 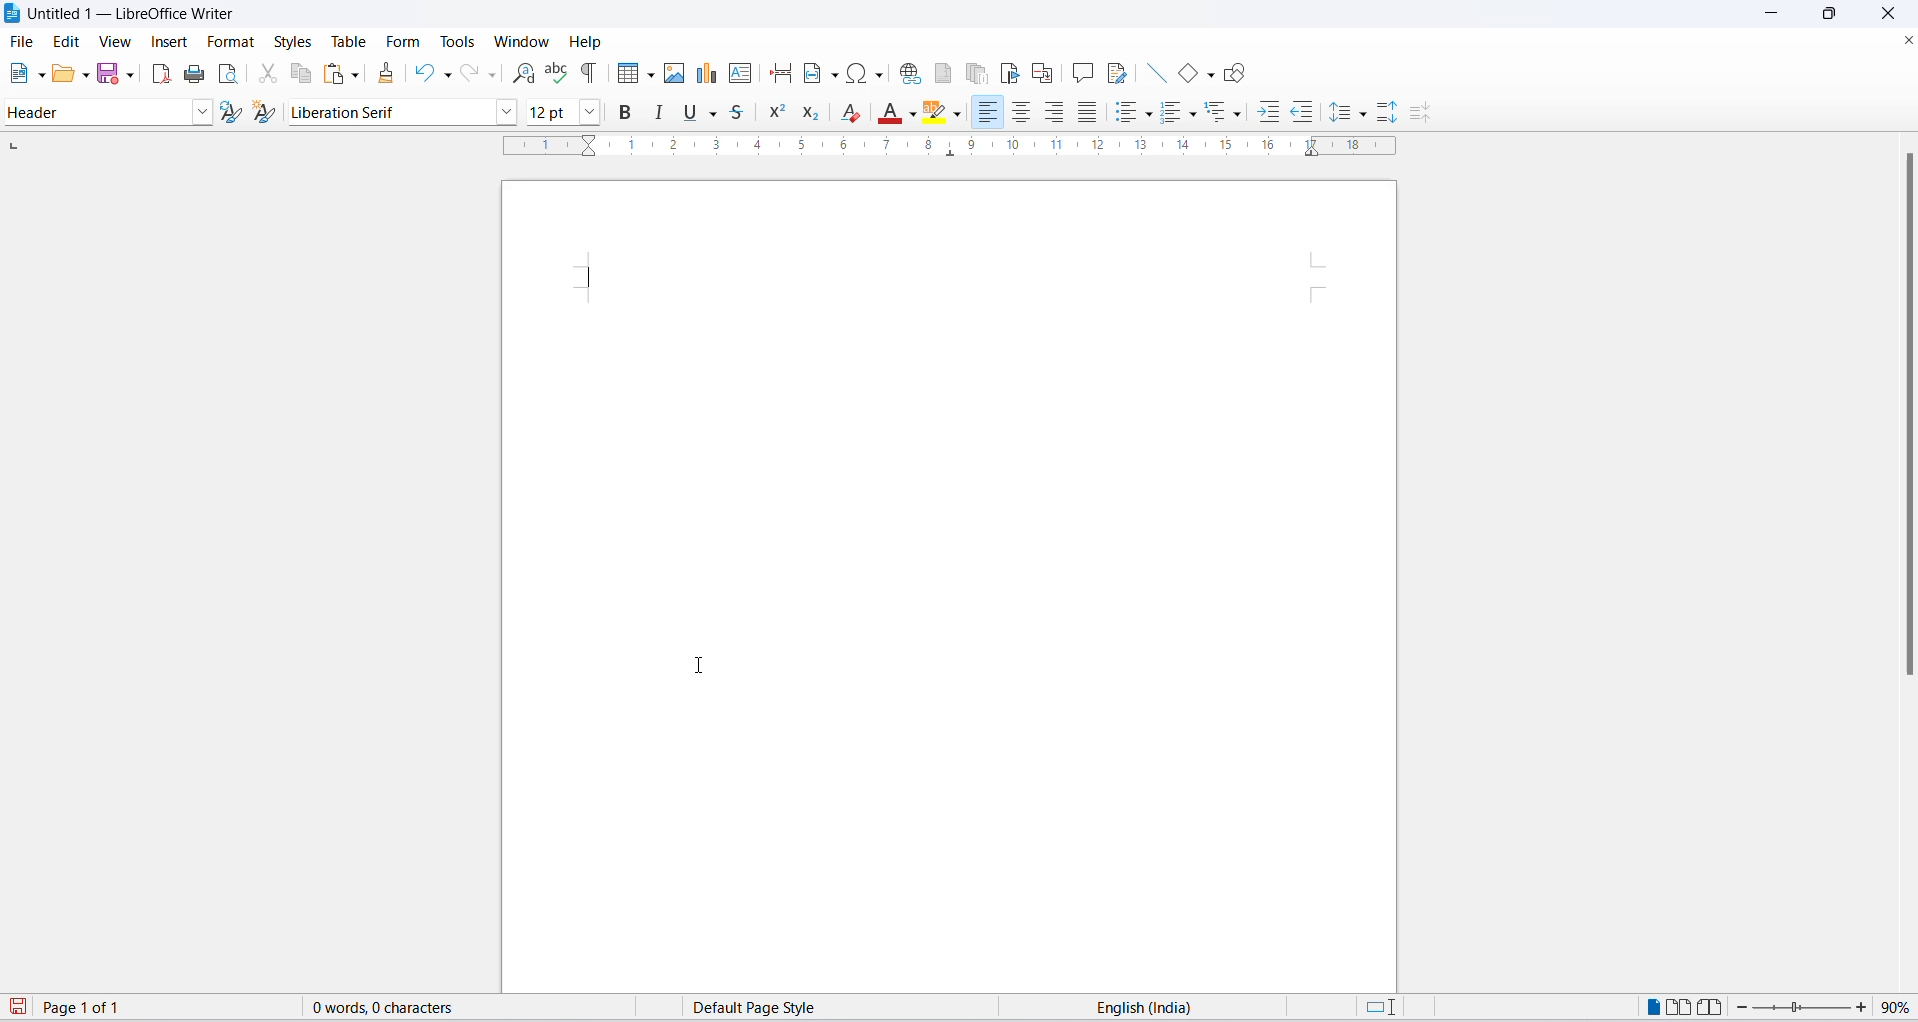 What do you see at coordinates (198, 112) in the screenshot?
I see `paragraph style options` at bounding box center [198, 112].